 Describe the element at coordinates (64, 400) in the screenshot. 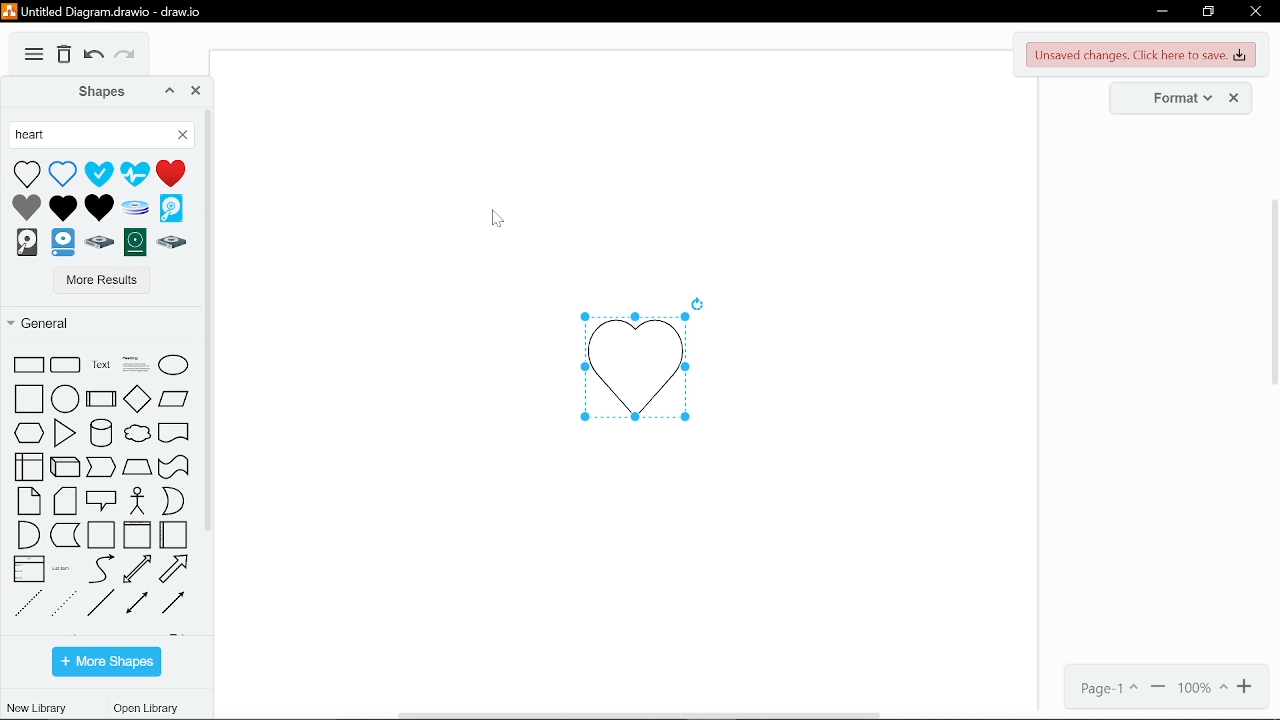

I see `circle` at that location.